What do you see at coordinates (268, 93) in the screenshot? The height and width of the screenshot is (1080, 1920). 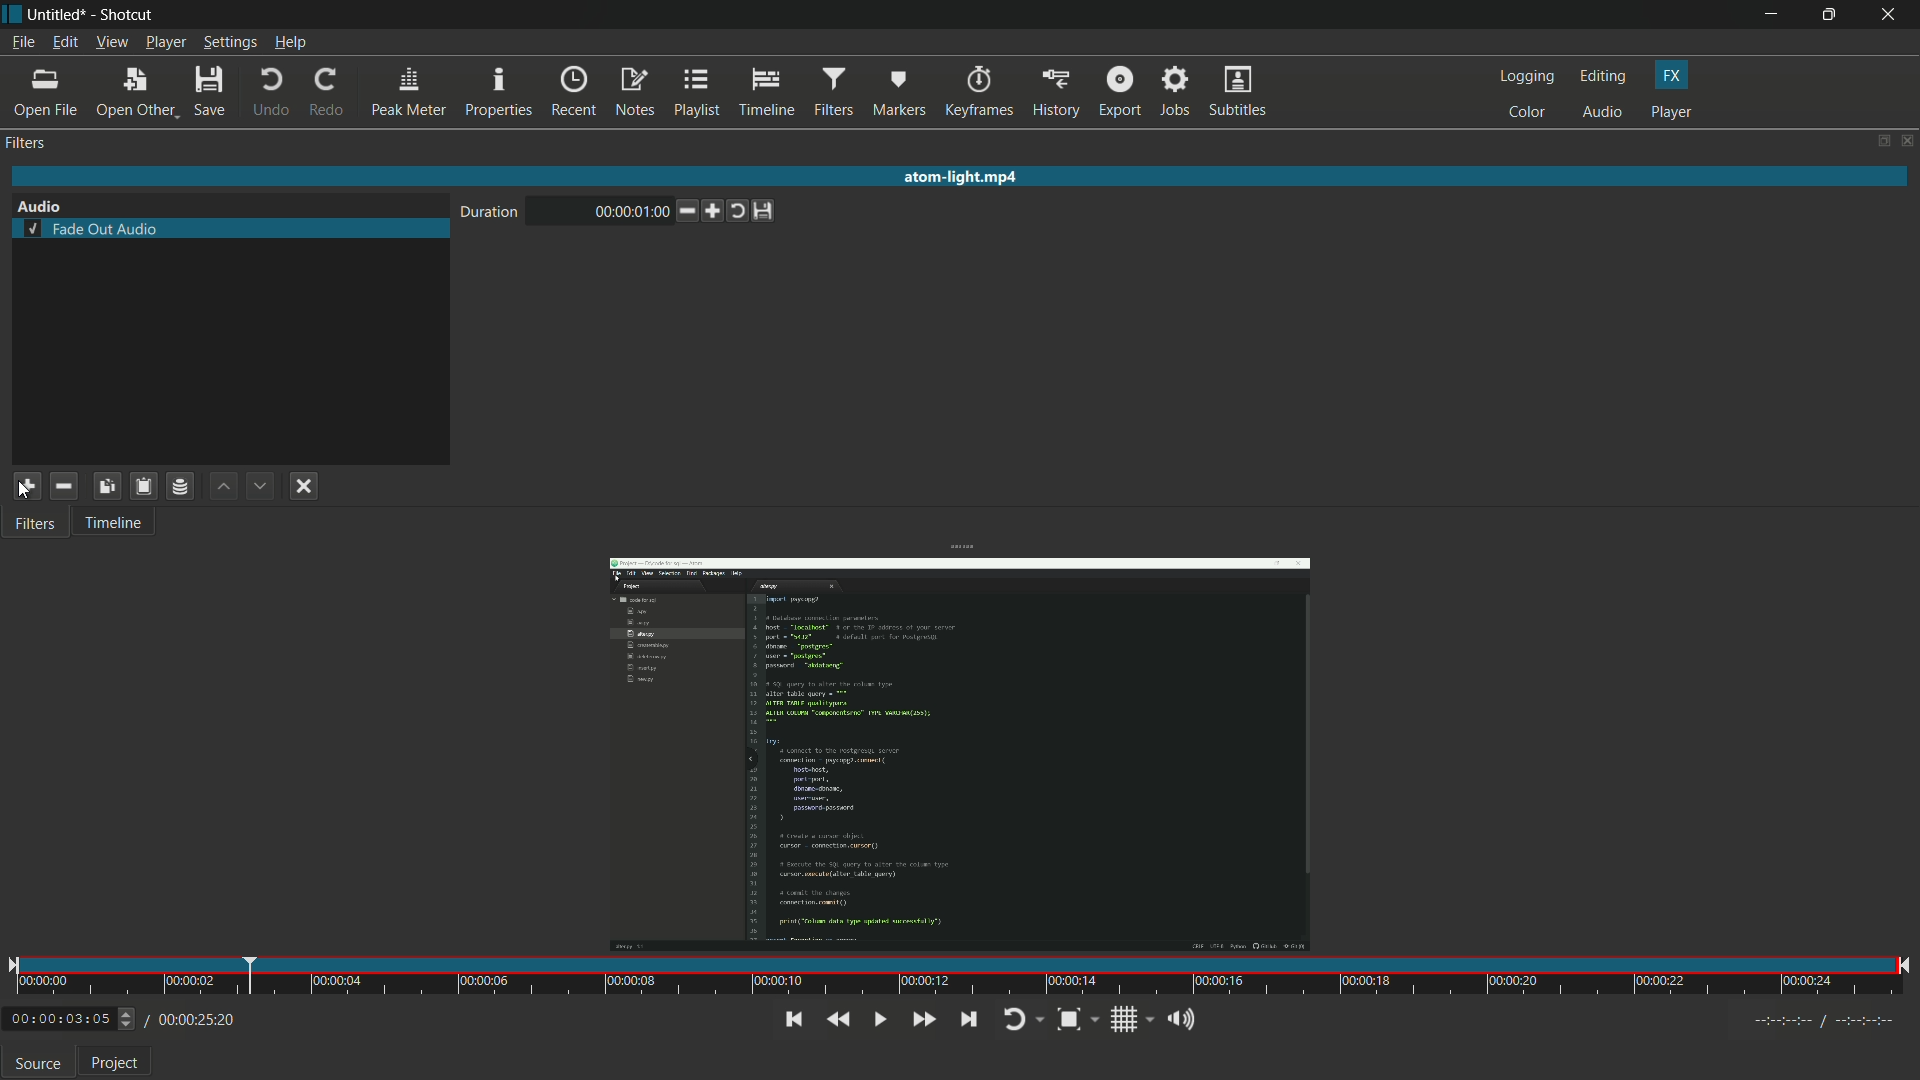 I see `undo` at bounding box center [268, 93].